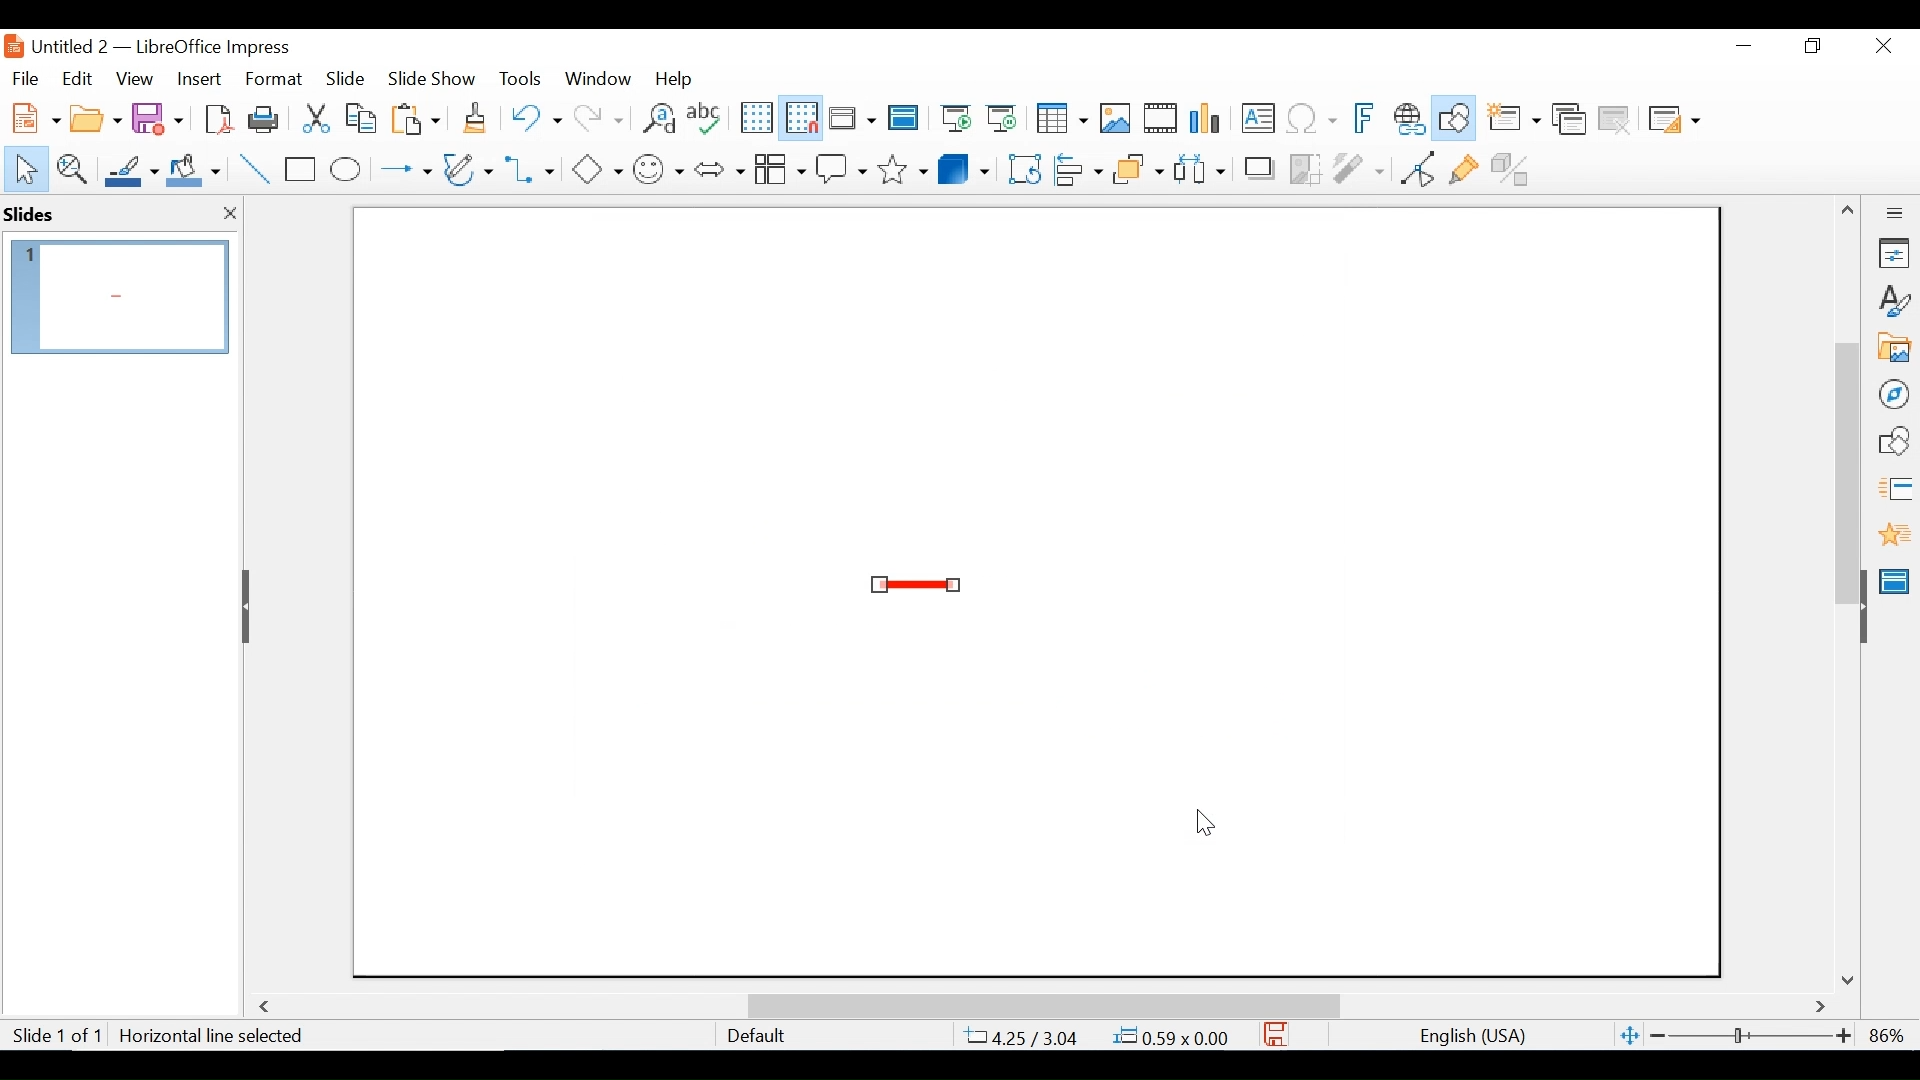 The height and width of the screenshot is (1080, 1920). Describe the element at coordinates (1135, 167) in the screenshot. I see `Arrange` at that location.